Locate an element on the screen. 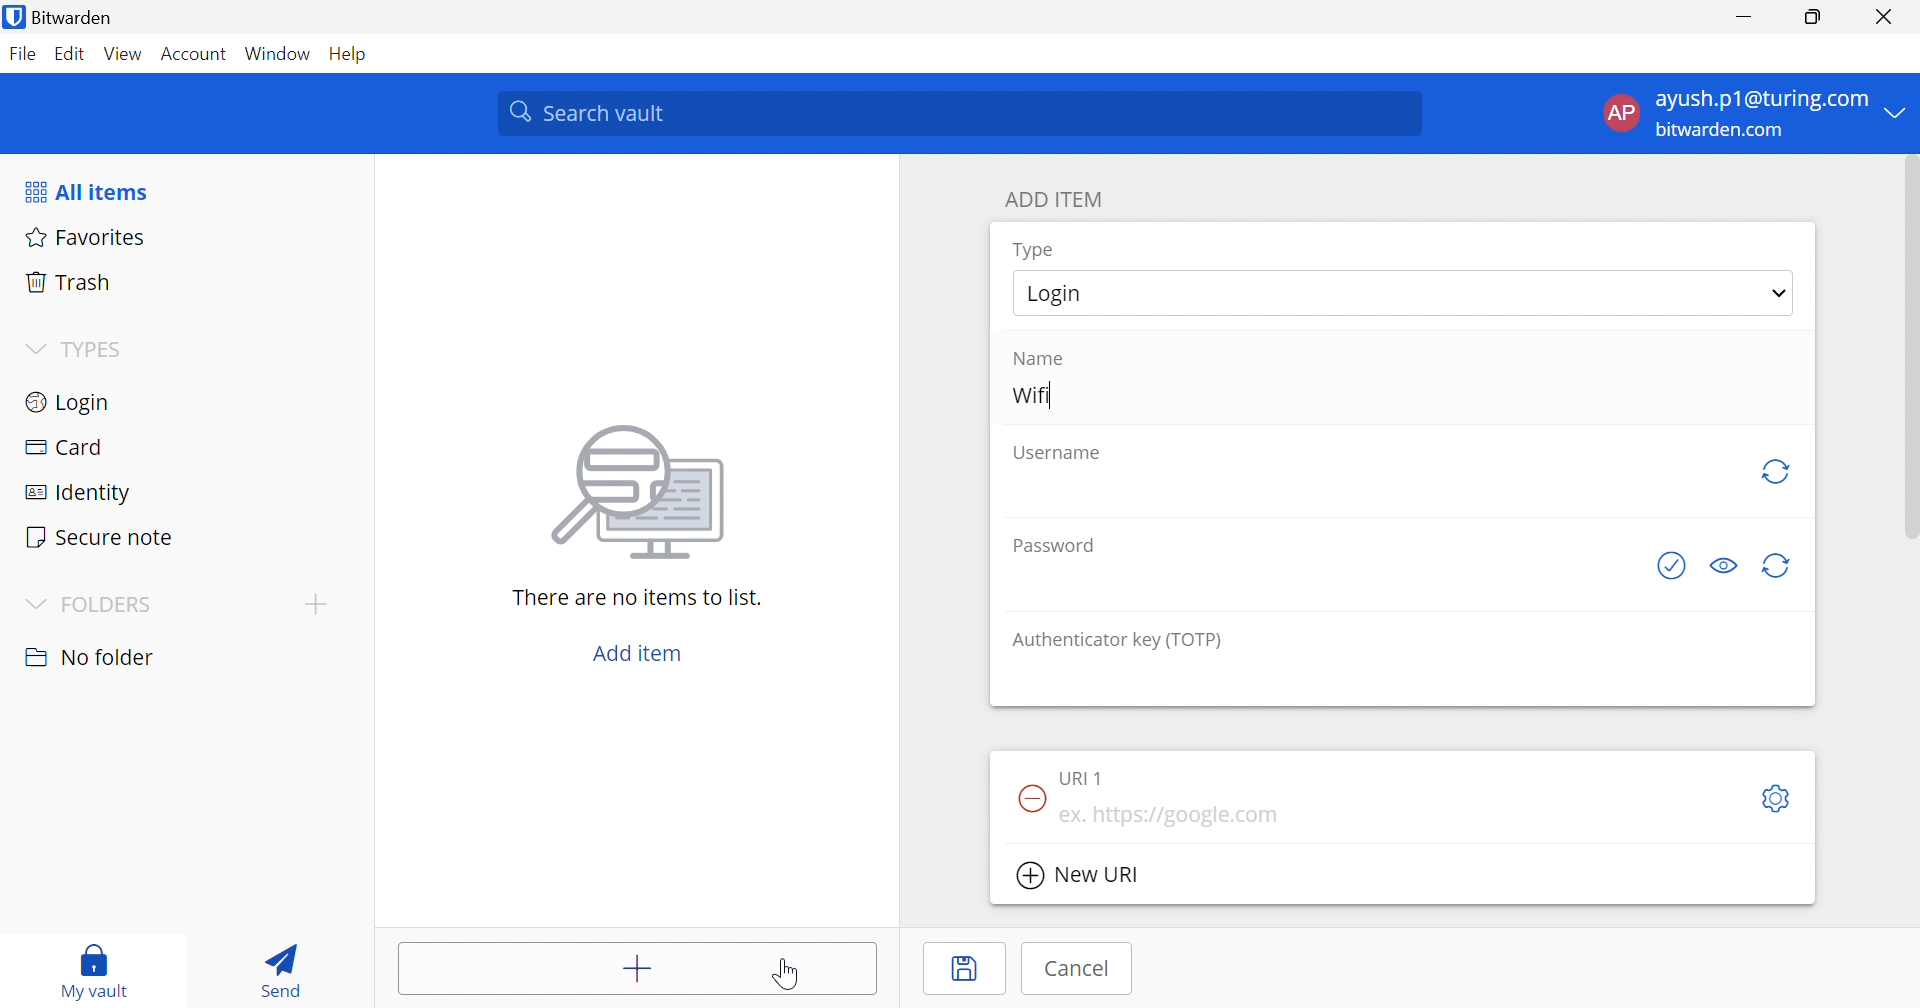 This screenshot has width=1920, height=1008. Favorites is located at coordinates (82, 235).